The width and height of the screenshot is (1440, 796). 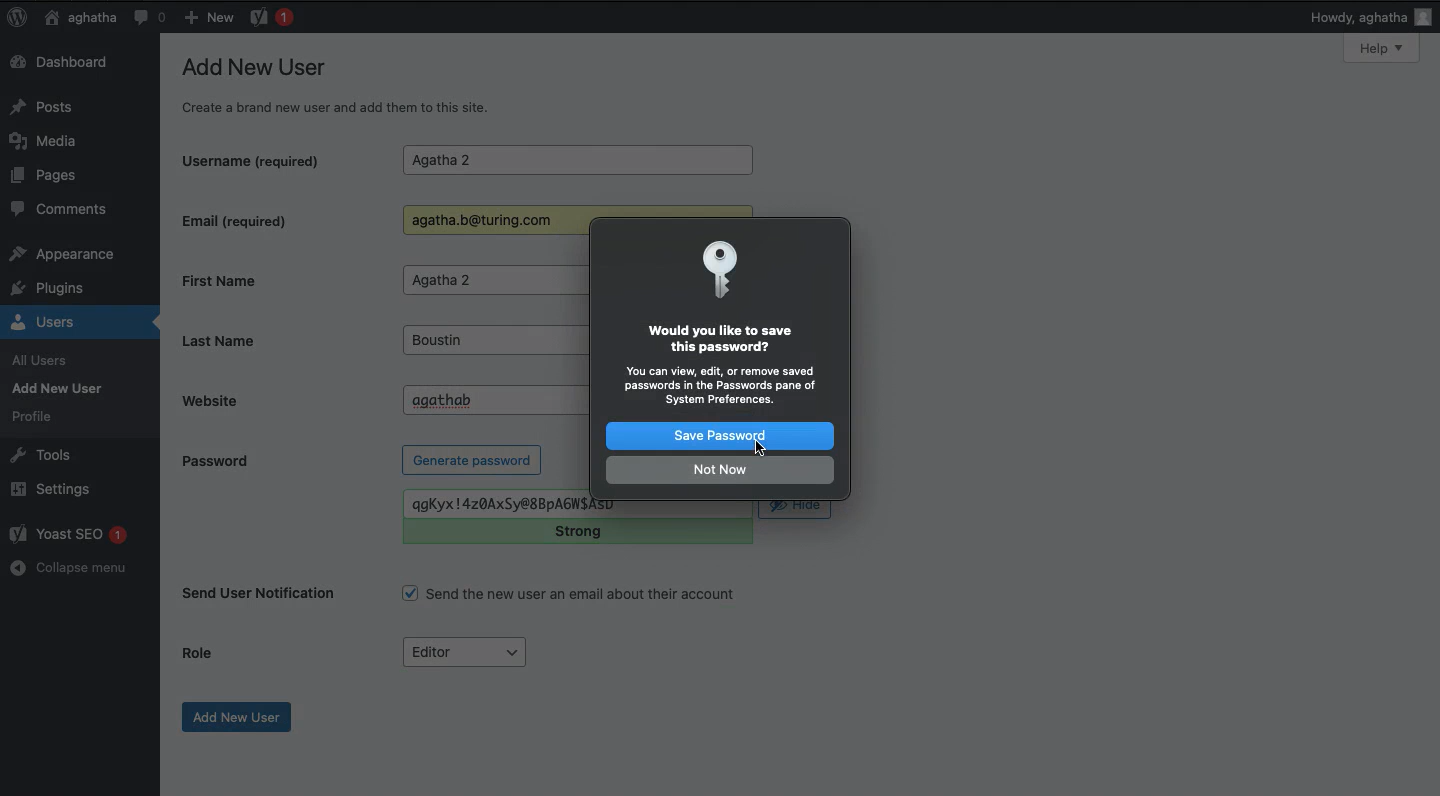 What do you see at coordinates (149, 17) in the screenshot?
I see `Comment` at bounding box center [149, 17].